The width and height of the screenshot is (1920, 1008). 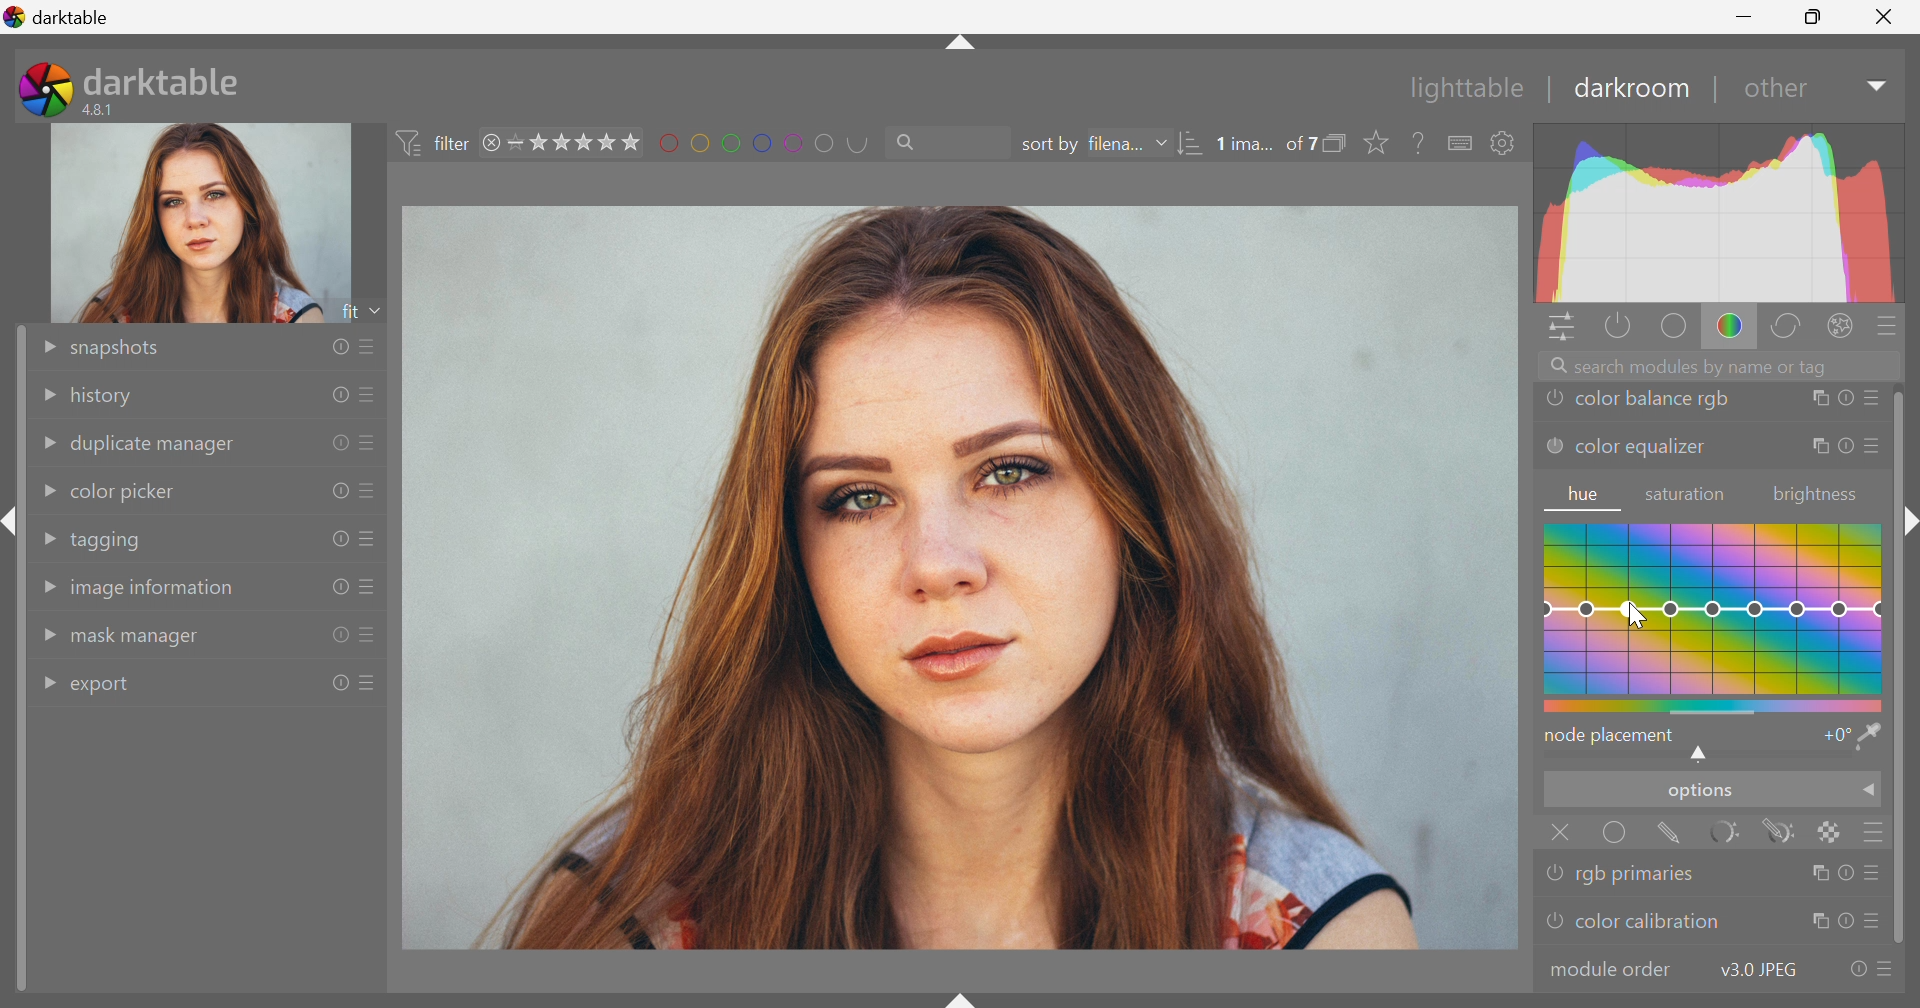 What do you see at coordinates (1877, 873) in the screenshot?
I see `presets` at bounding box center [1877, 873].